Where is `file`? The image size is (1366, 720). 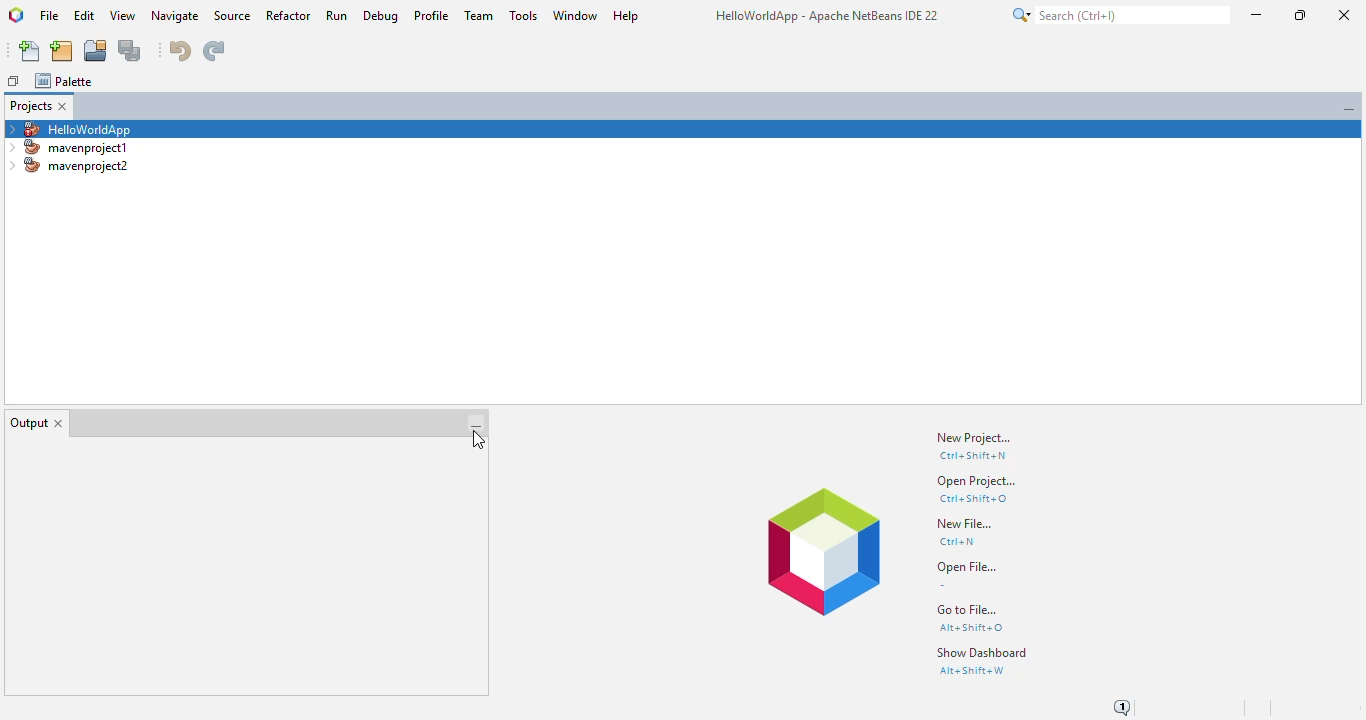
file is located at coordinates (50, 16).